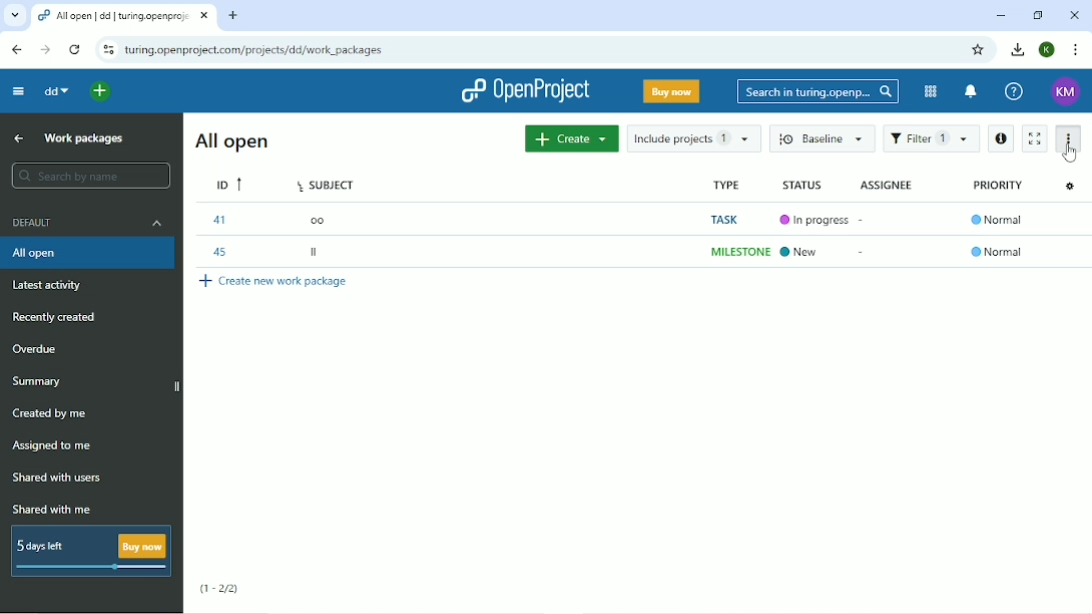 The height and width of the screenshot is (614, 1092). I want to click on New tab, so click(235, 16).